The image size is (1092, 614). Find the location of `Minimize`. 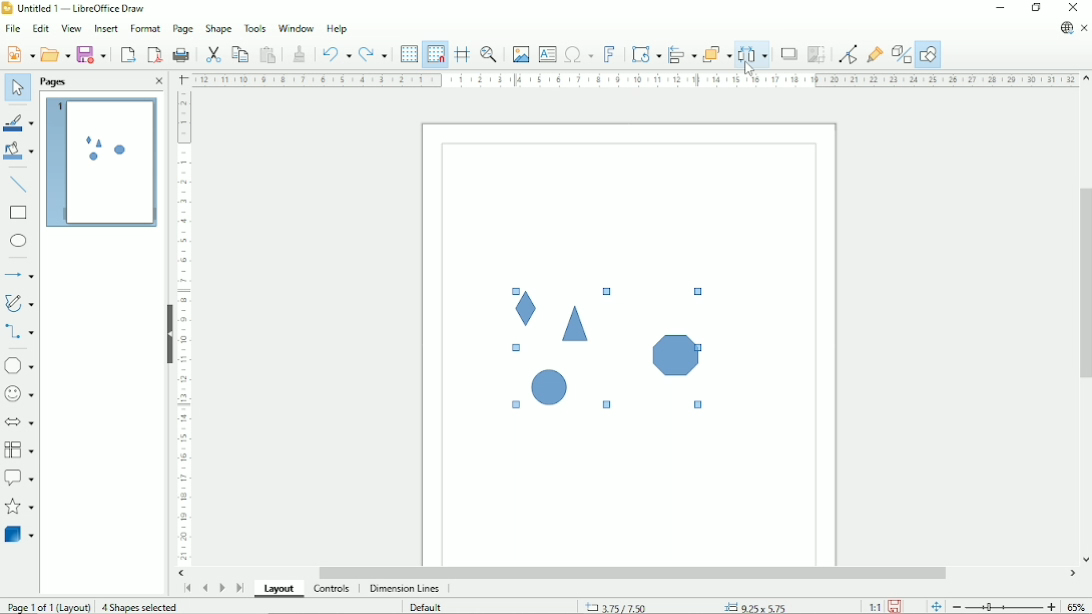

Minimize is located at coordinates (1002, 8).